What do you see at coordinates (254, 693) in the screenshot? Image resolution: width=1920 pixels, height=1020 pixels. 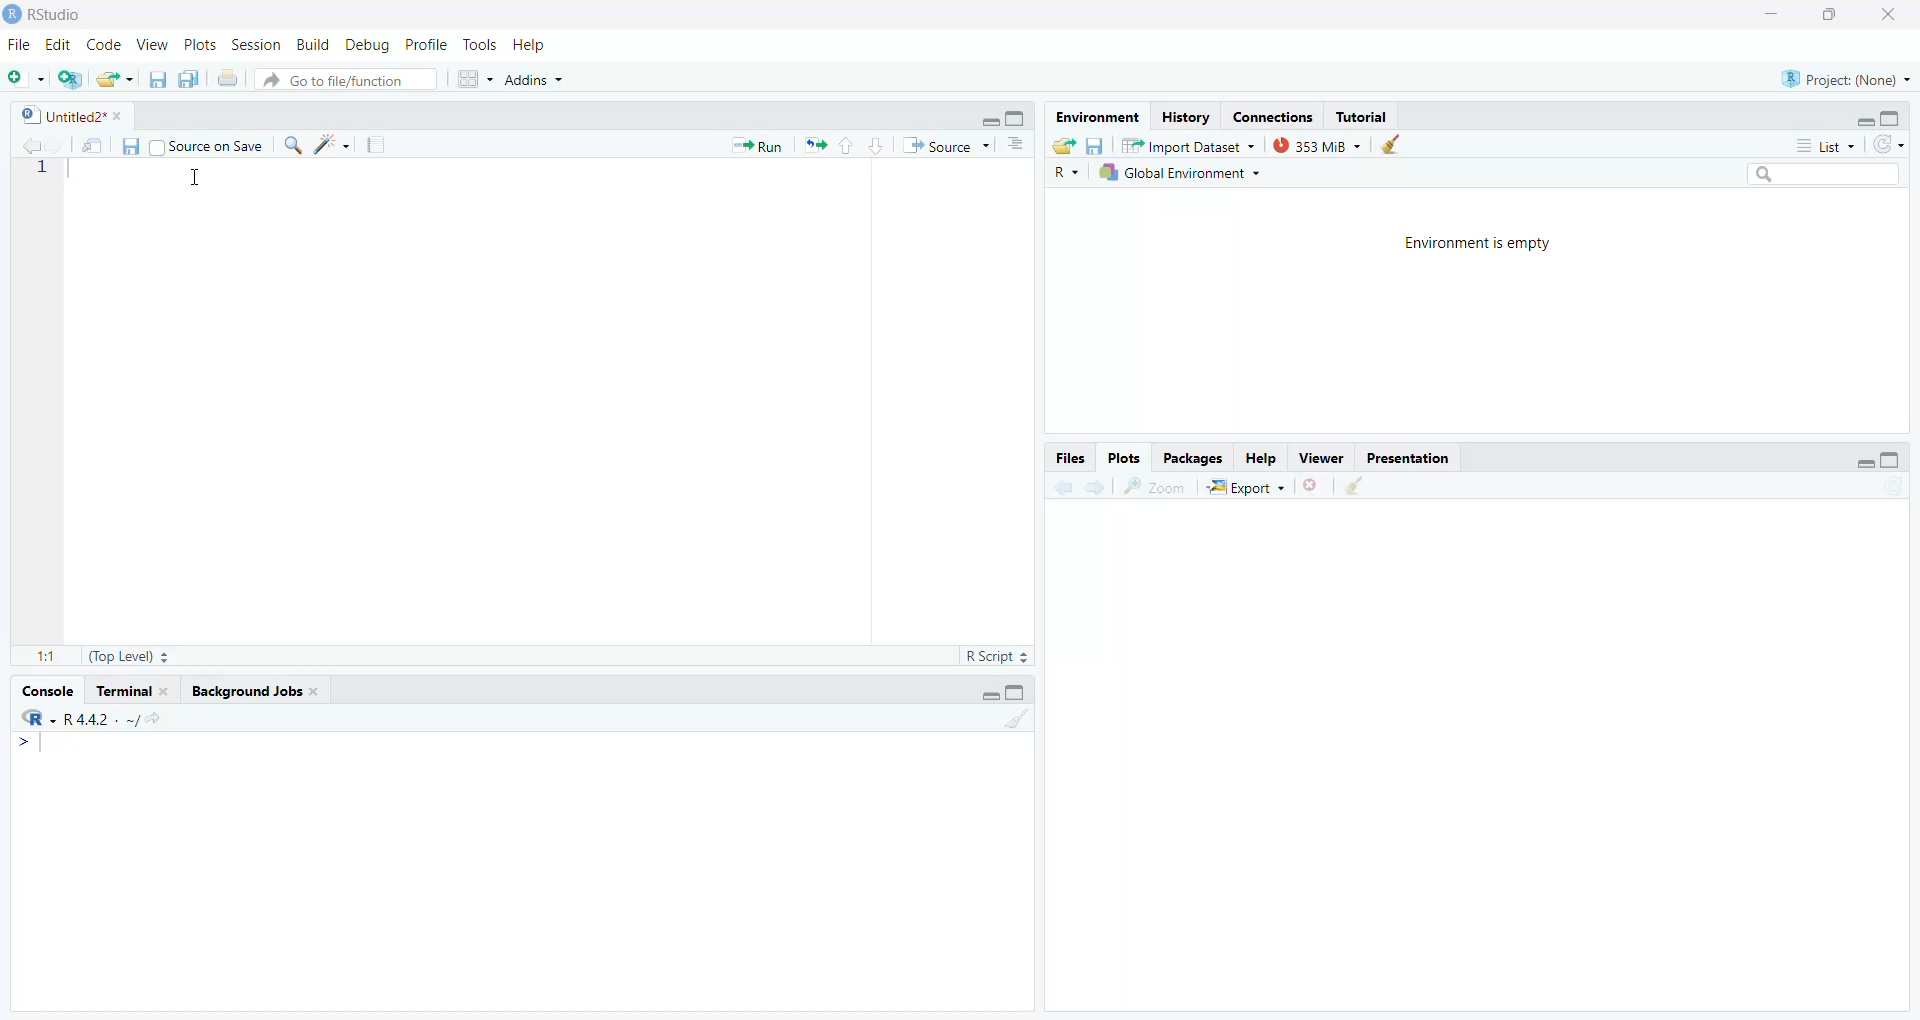 I see `‘Background Jobs` at bounding box center [254, 693].